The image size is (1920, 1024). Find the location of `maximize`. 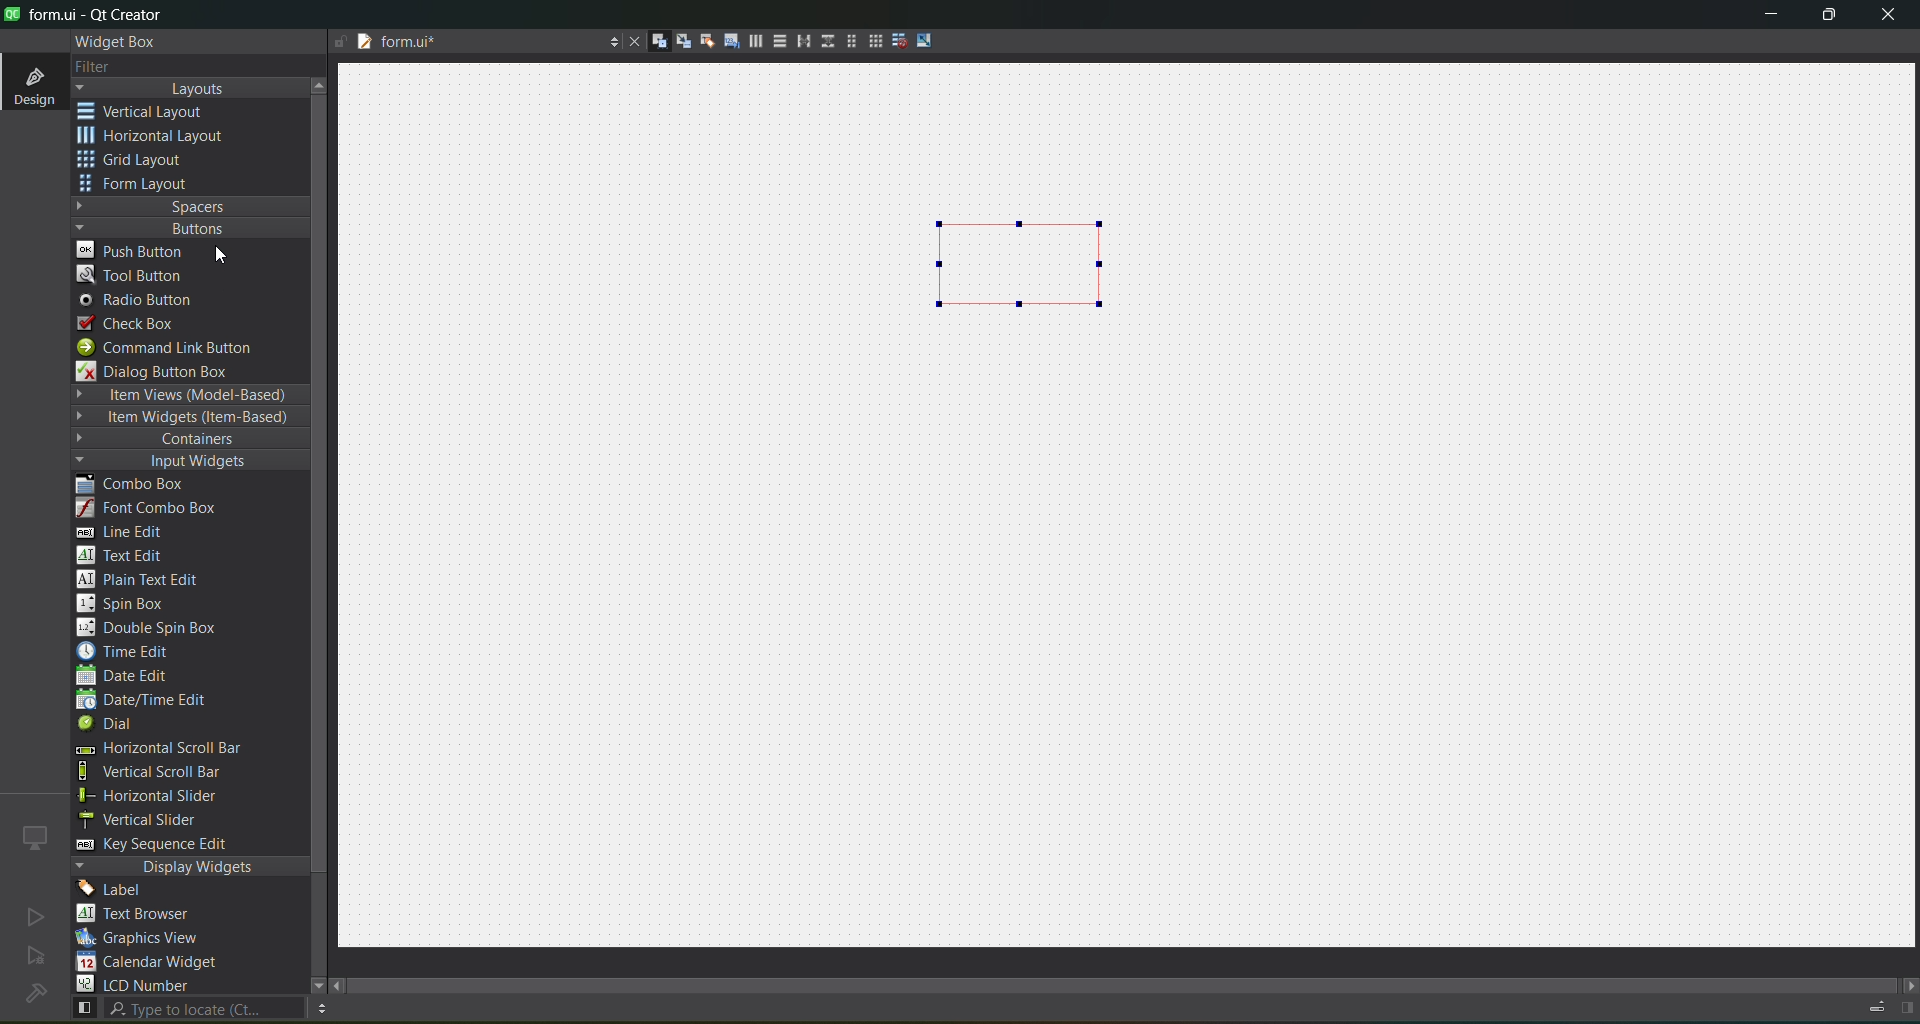

maximize is located at coordinates (1830, 18).